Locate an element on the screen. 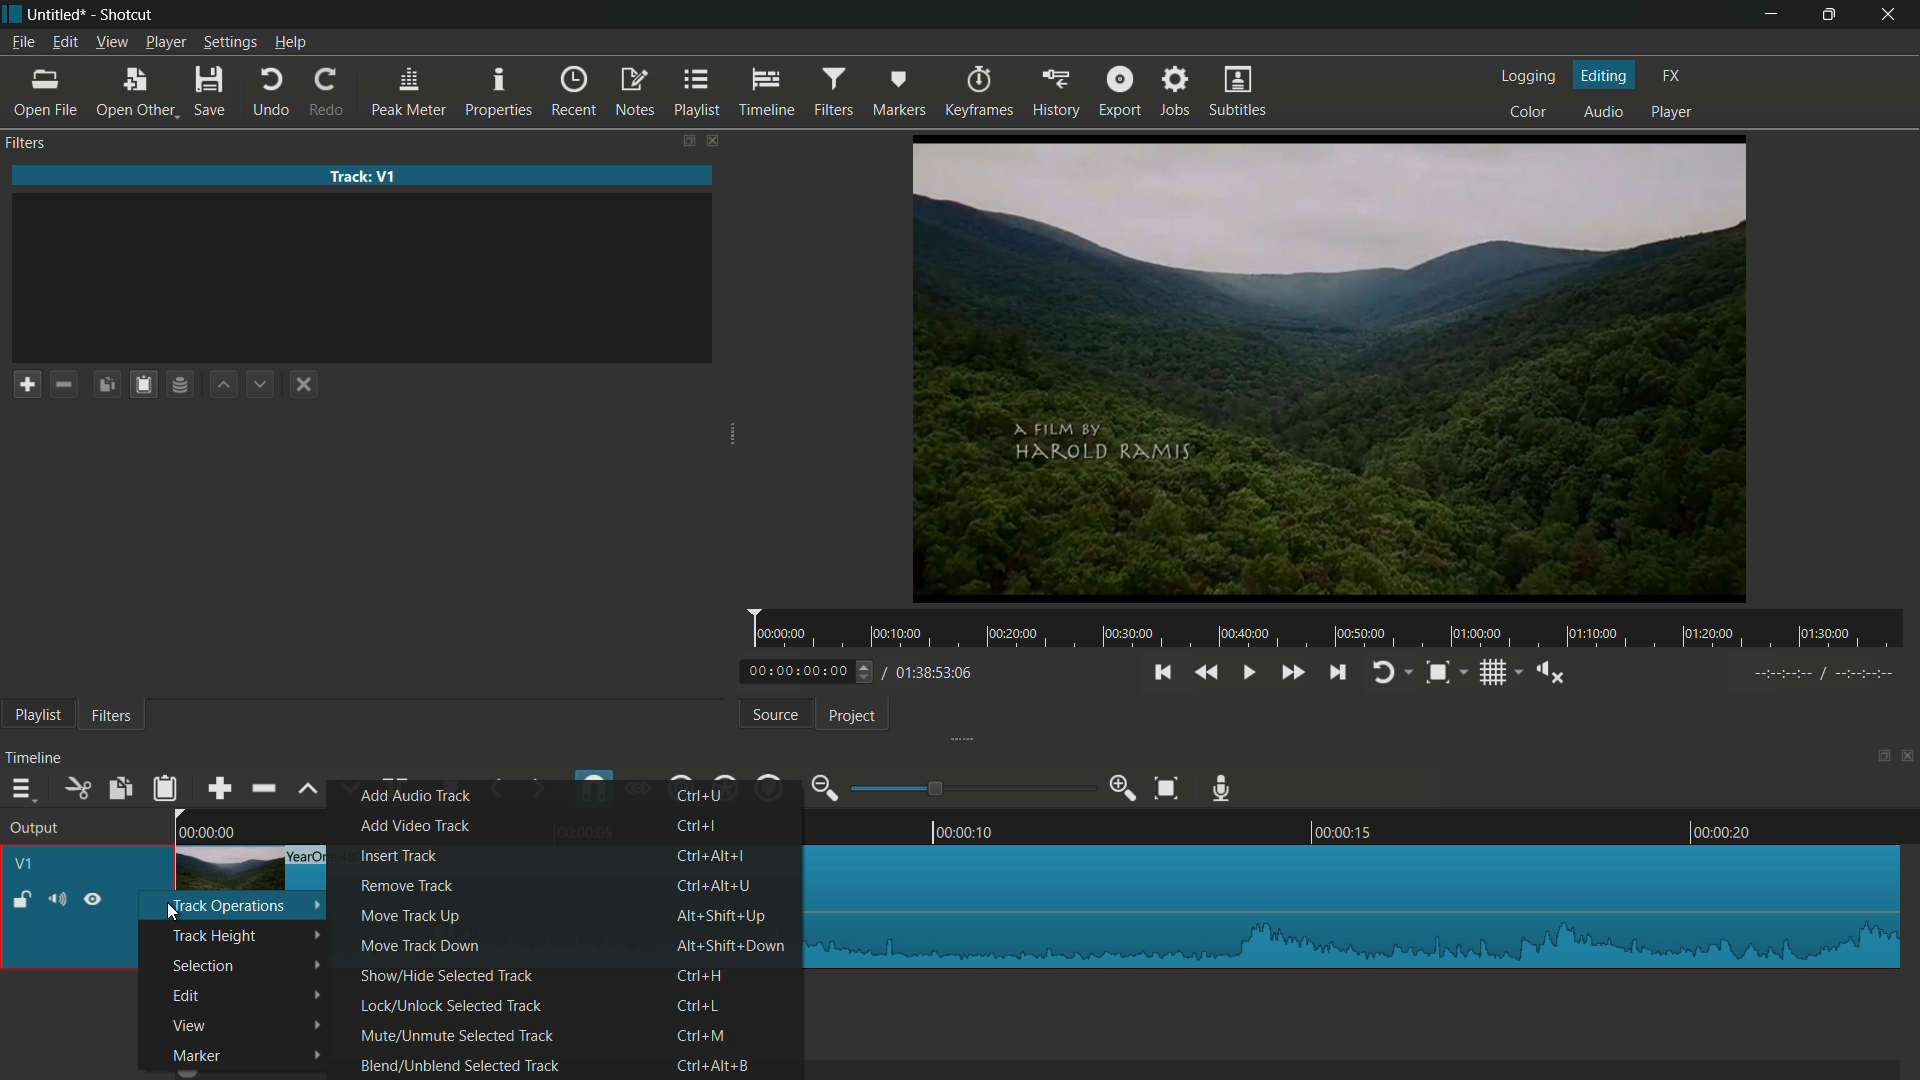 The image size is (1920, 1080). history is located at coordinates (1055, 93).